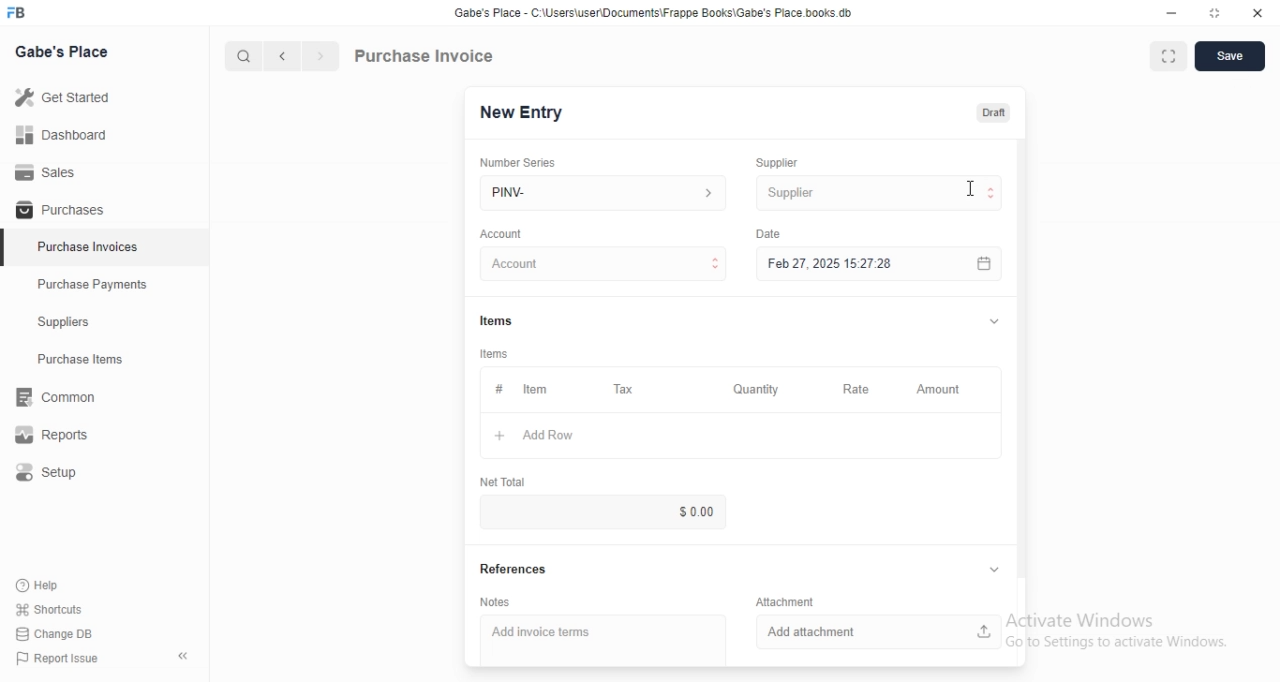  What do you see at coordinates (243, 56) in the screenshot?
I see `Search` at bounding box center [243, 56].